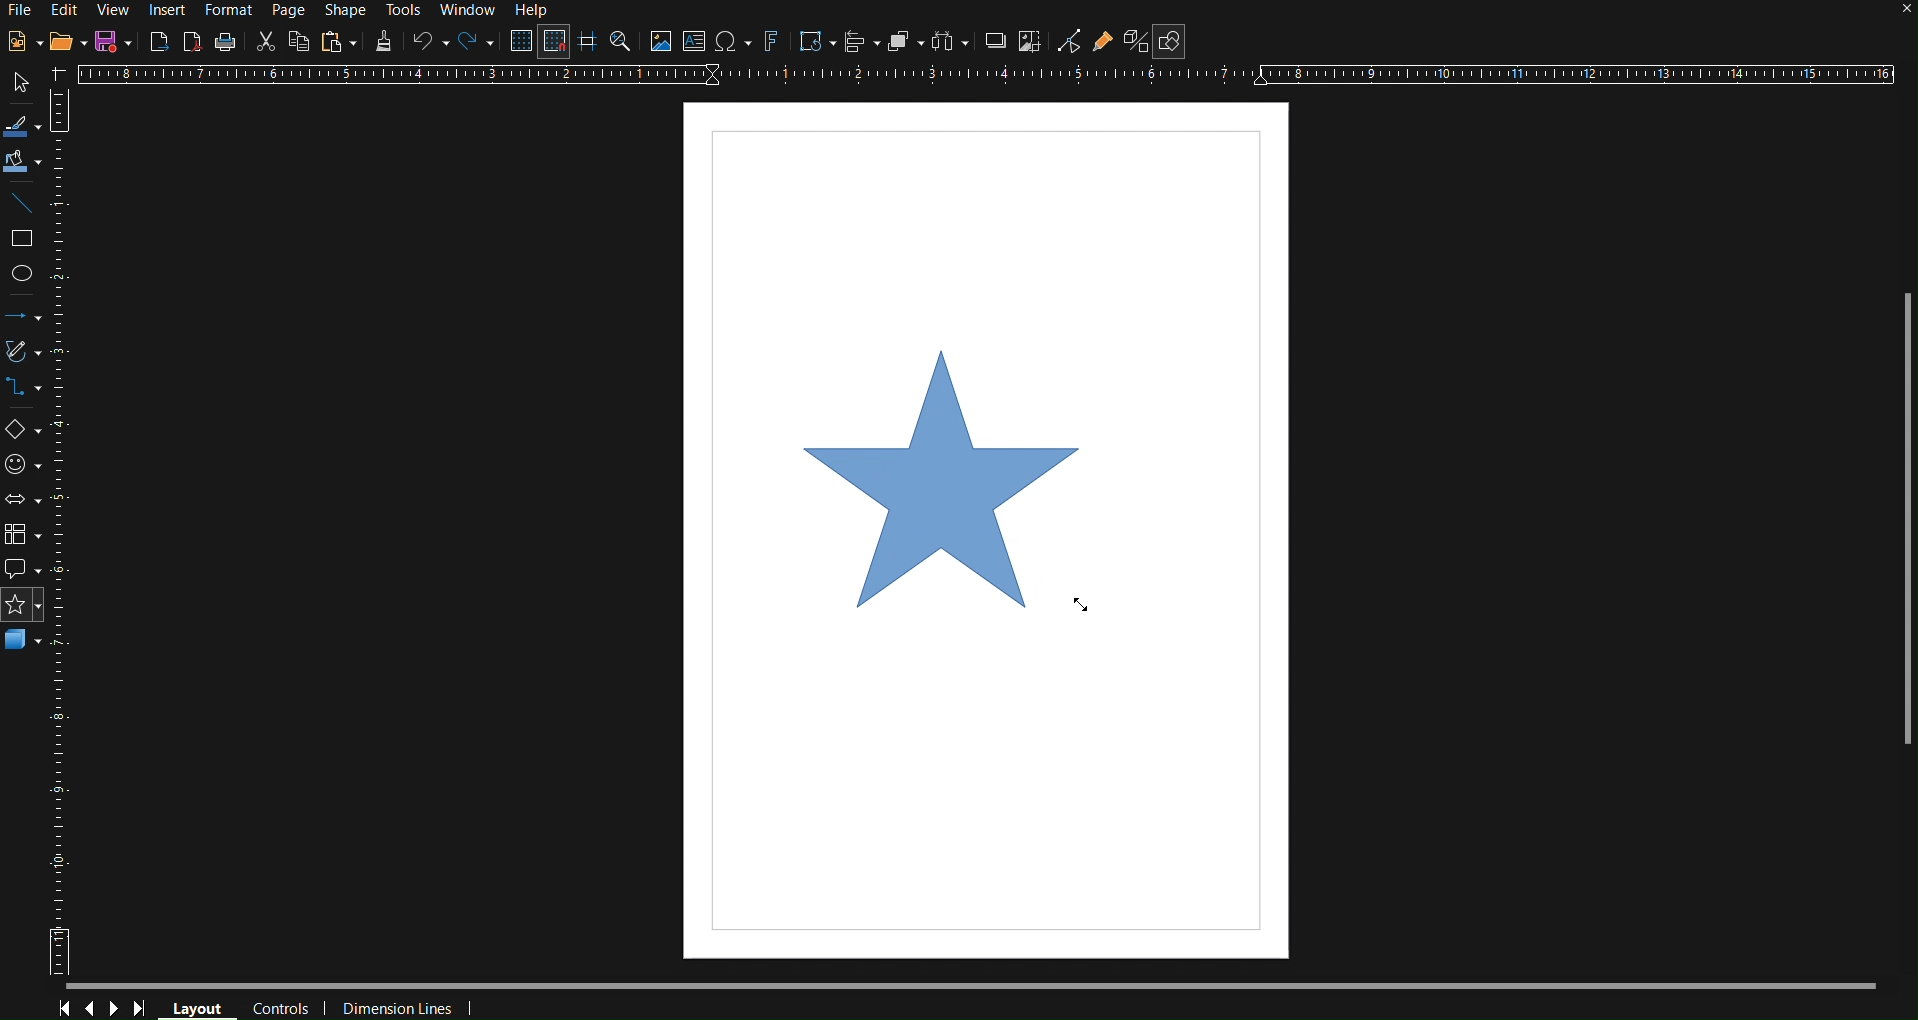  I want to click on Flowchart, so click(26, 537).